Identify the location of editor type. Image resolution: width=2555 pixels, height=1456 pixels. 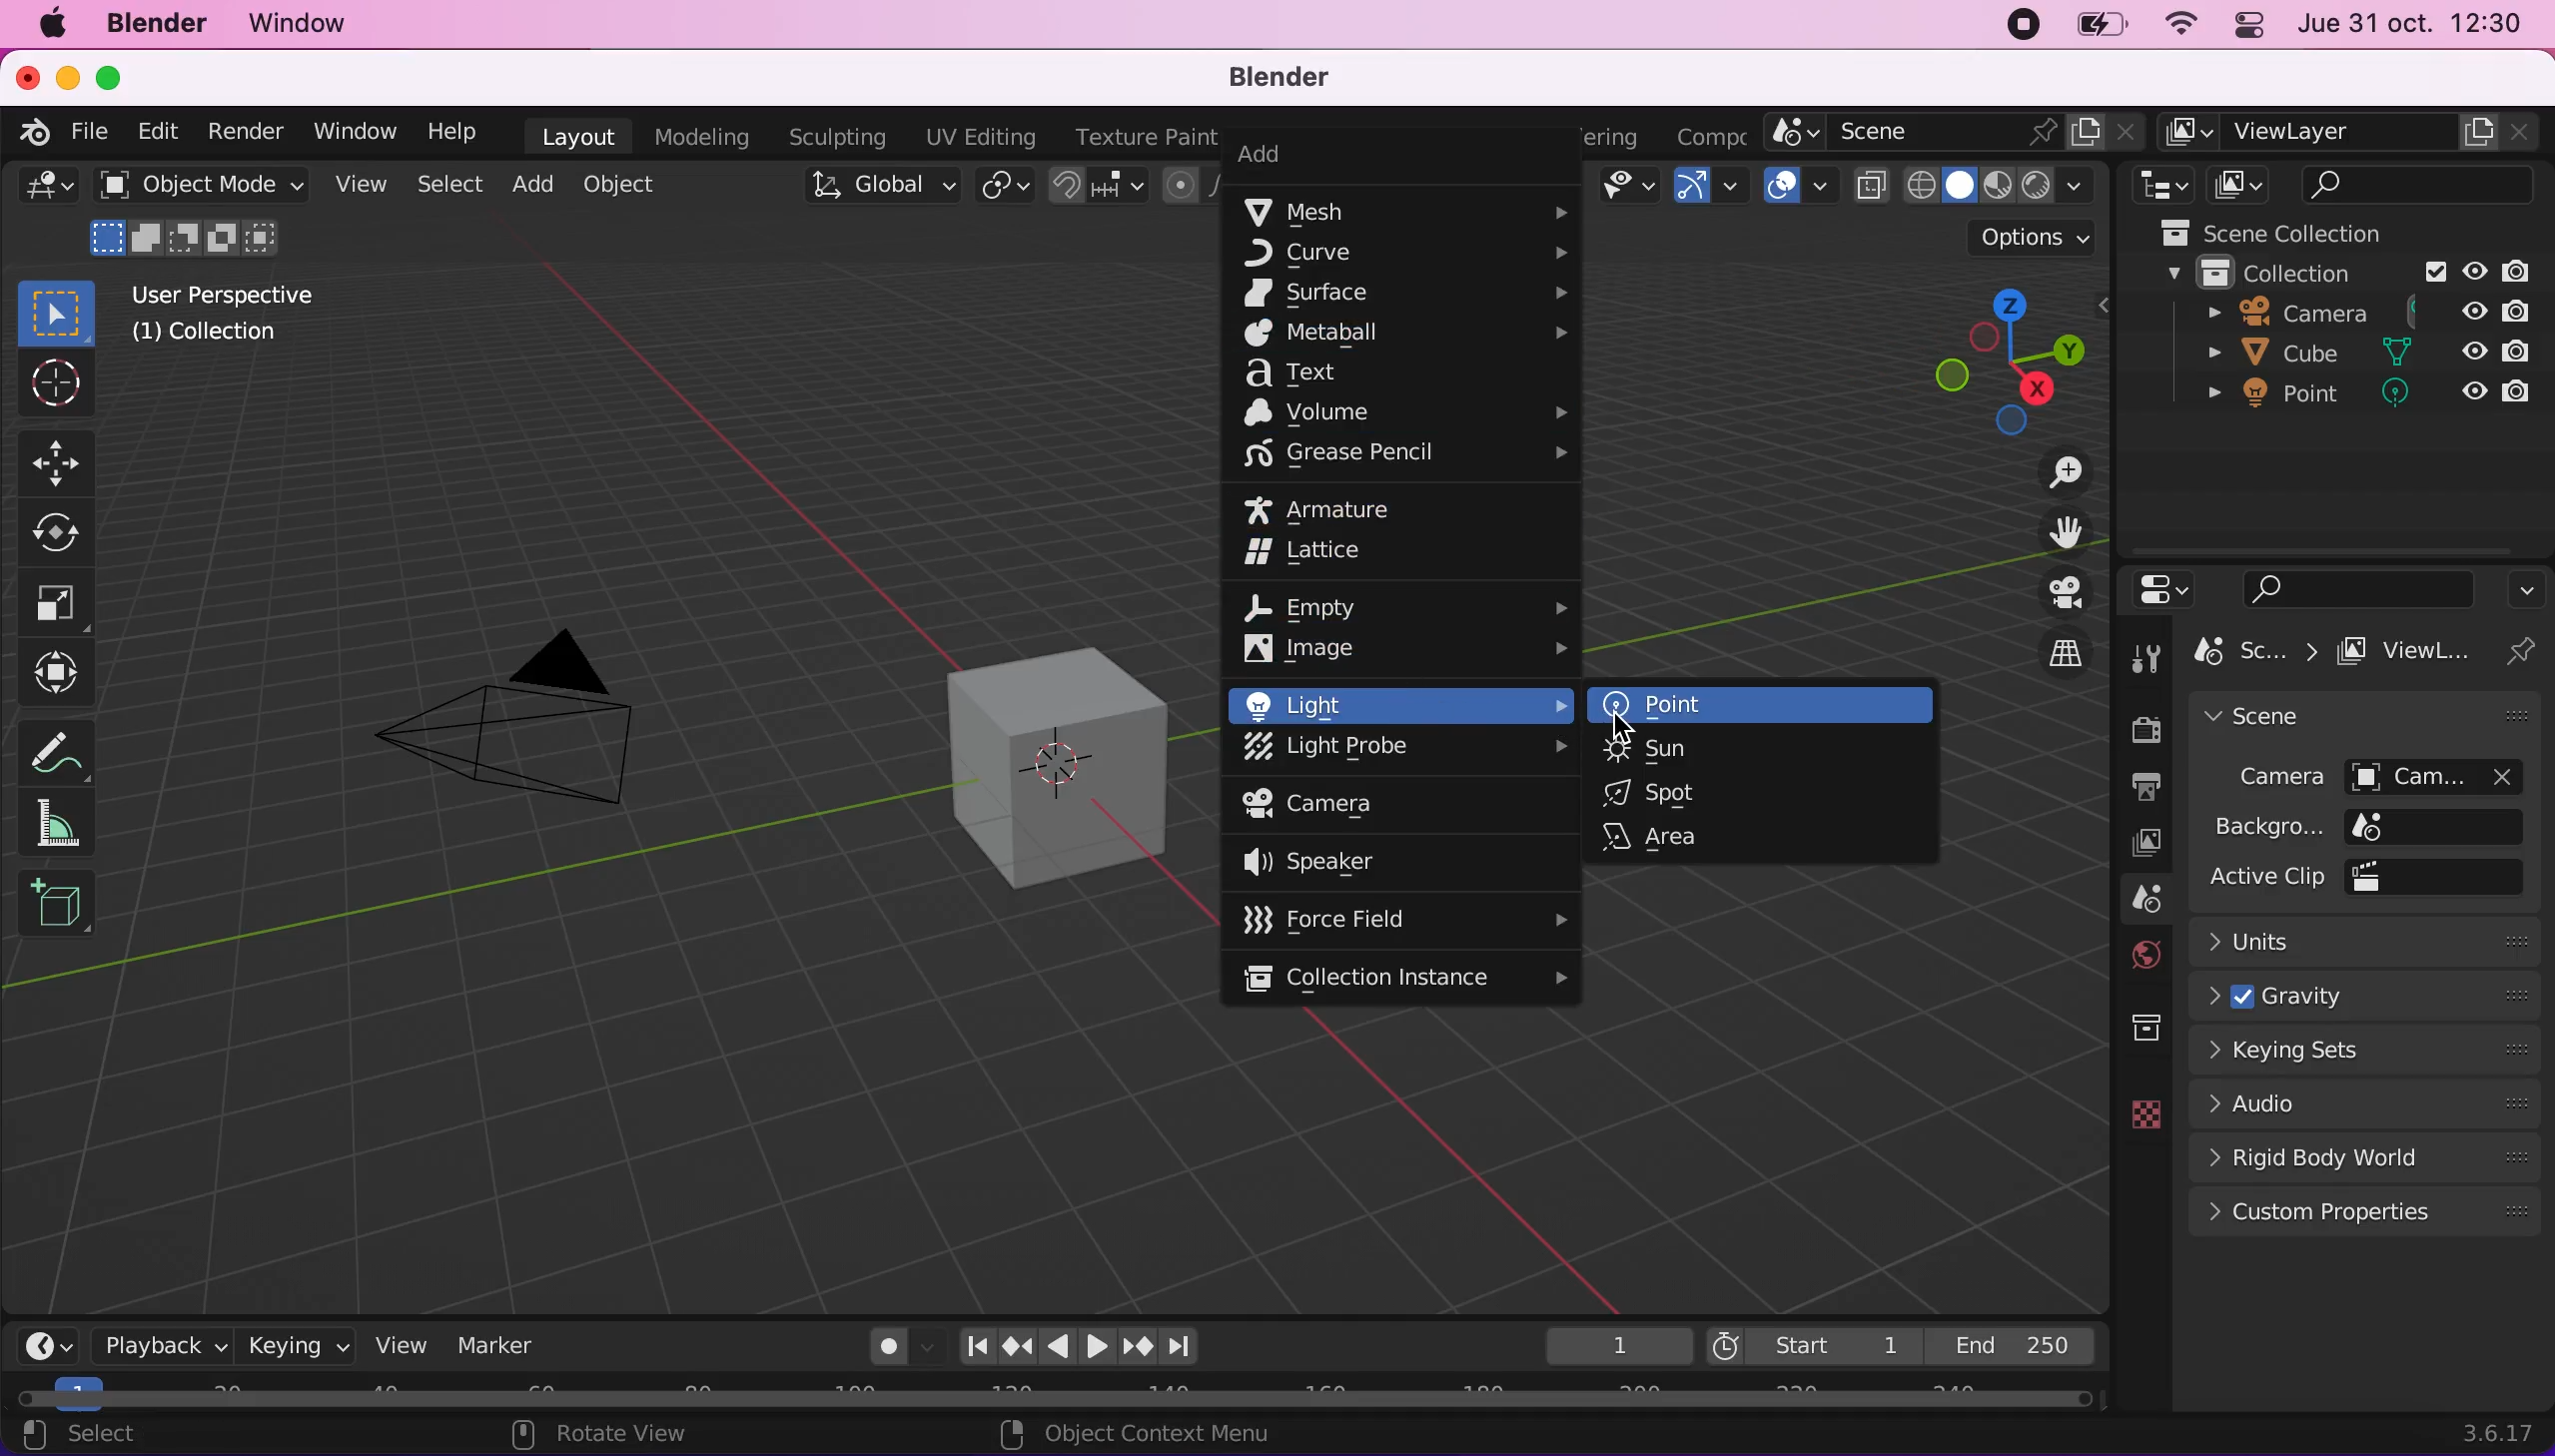
(38, 1343).